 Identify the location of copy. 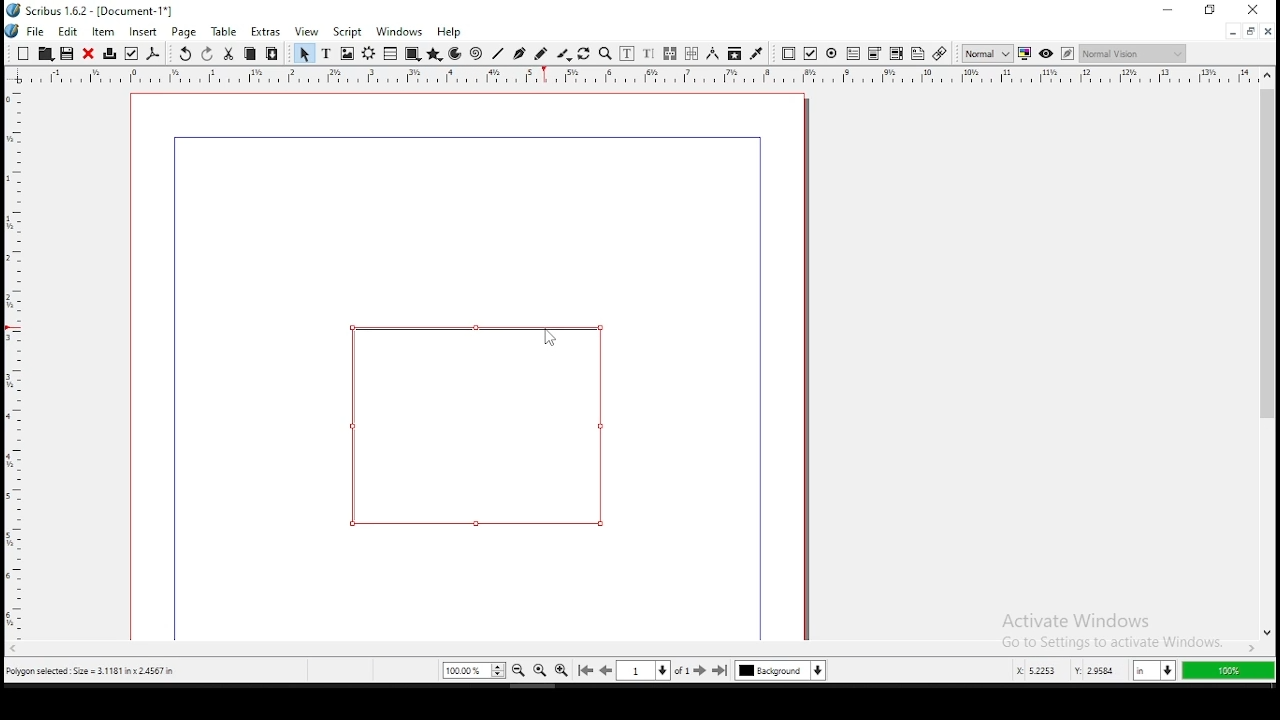
(250, 54).